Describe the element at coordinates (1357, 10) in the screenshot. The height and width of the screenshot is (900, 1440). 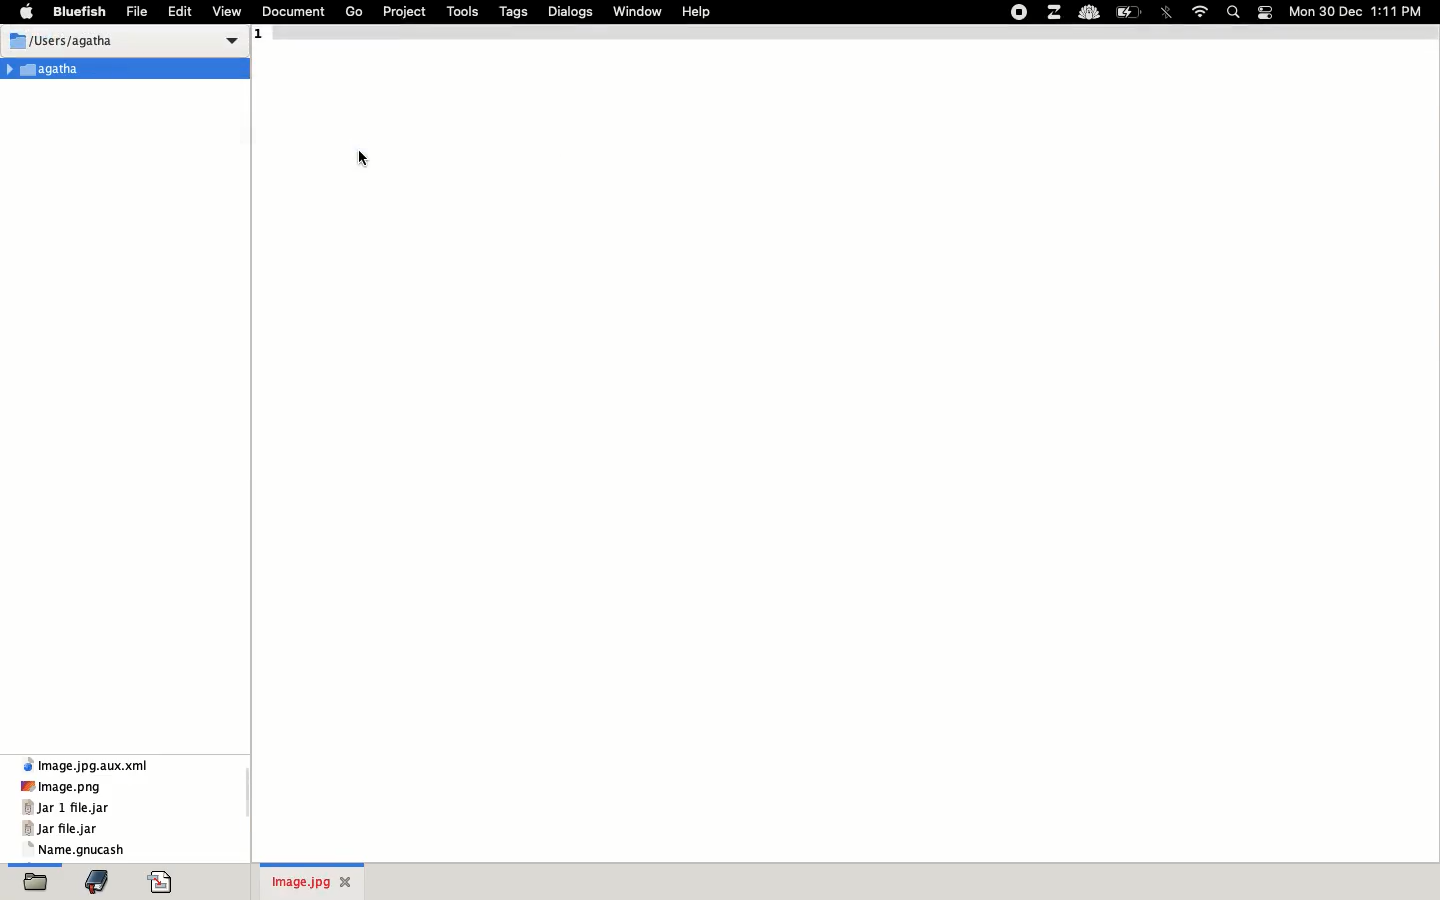
I see `Mon 30 Dec 1:11 PM` at that location.